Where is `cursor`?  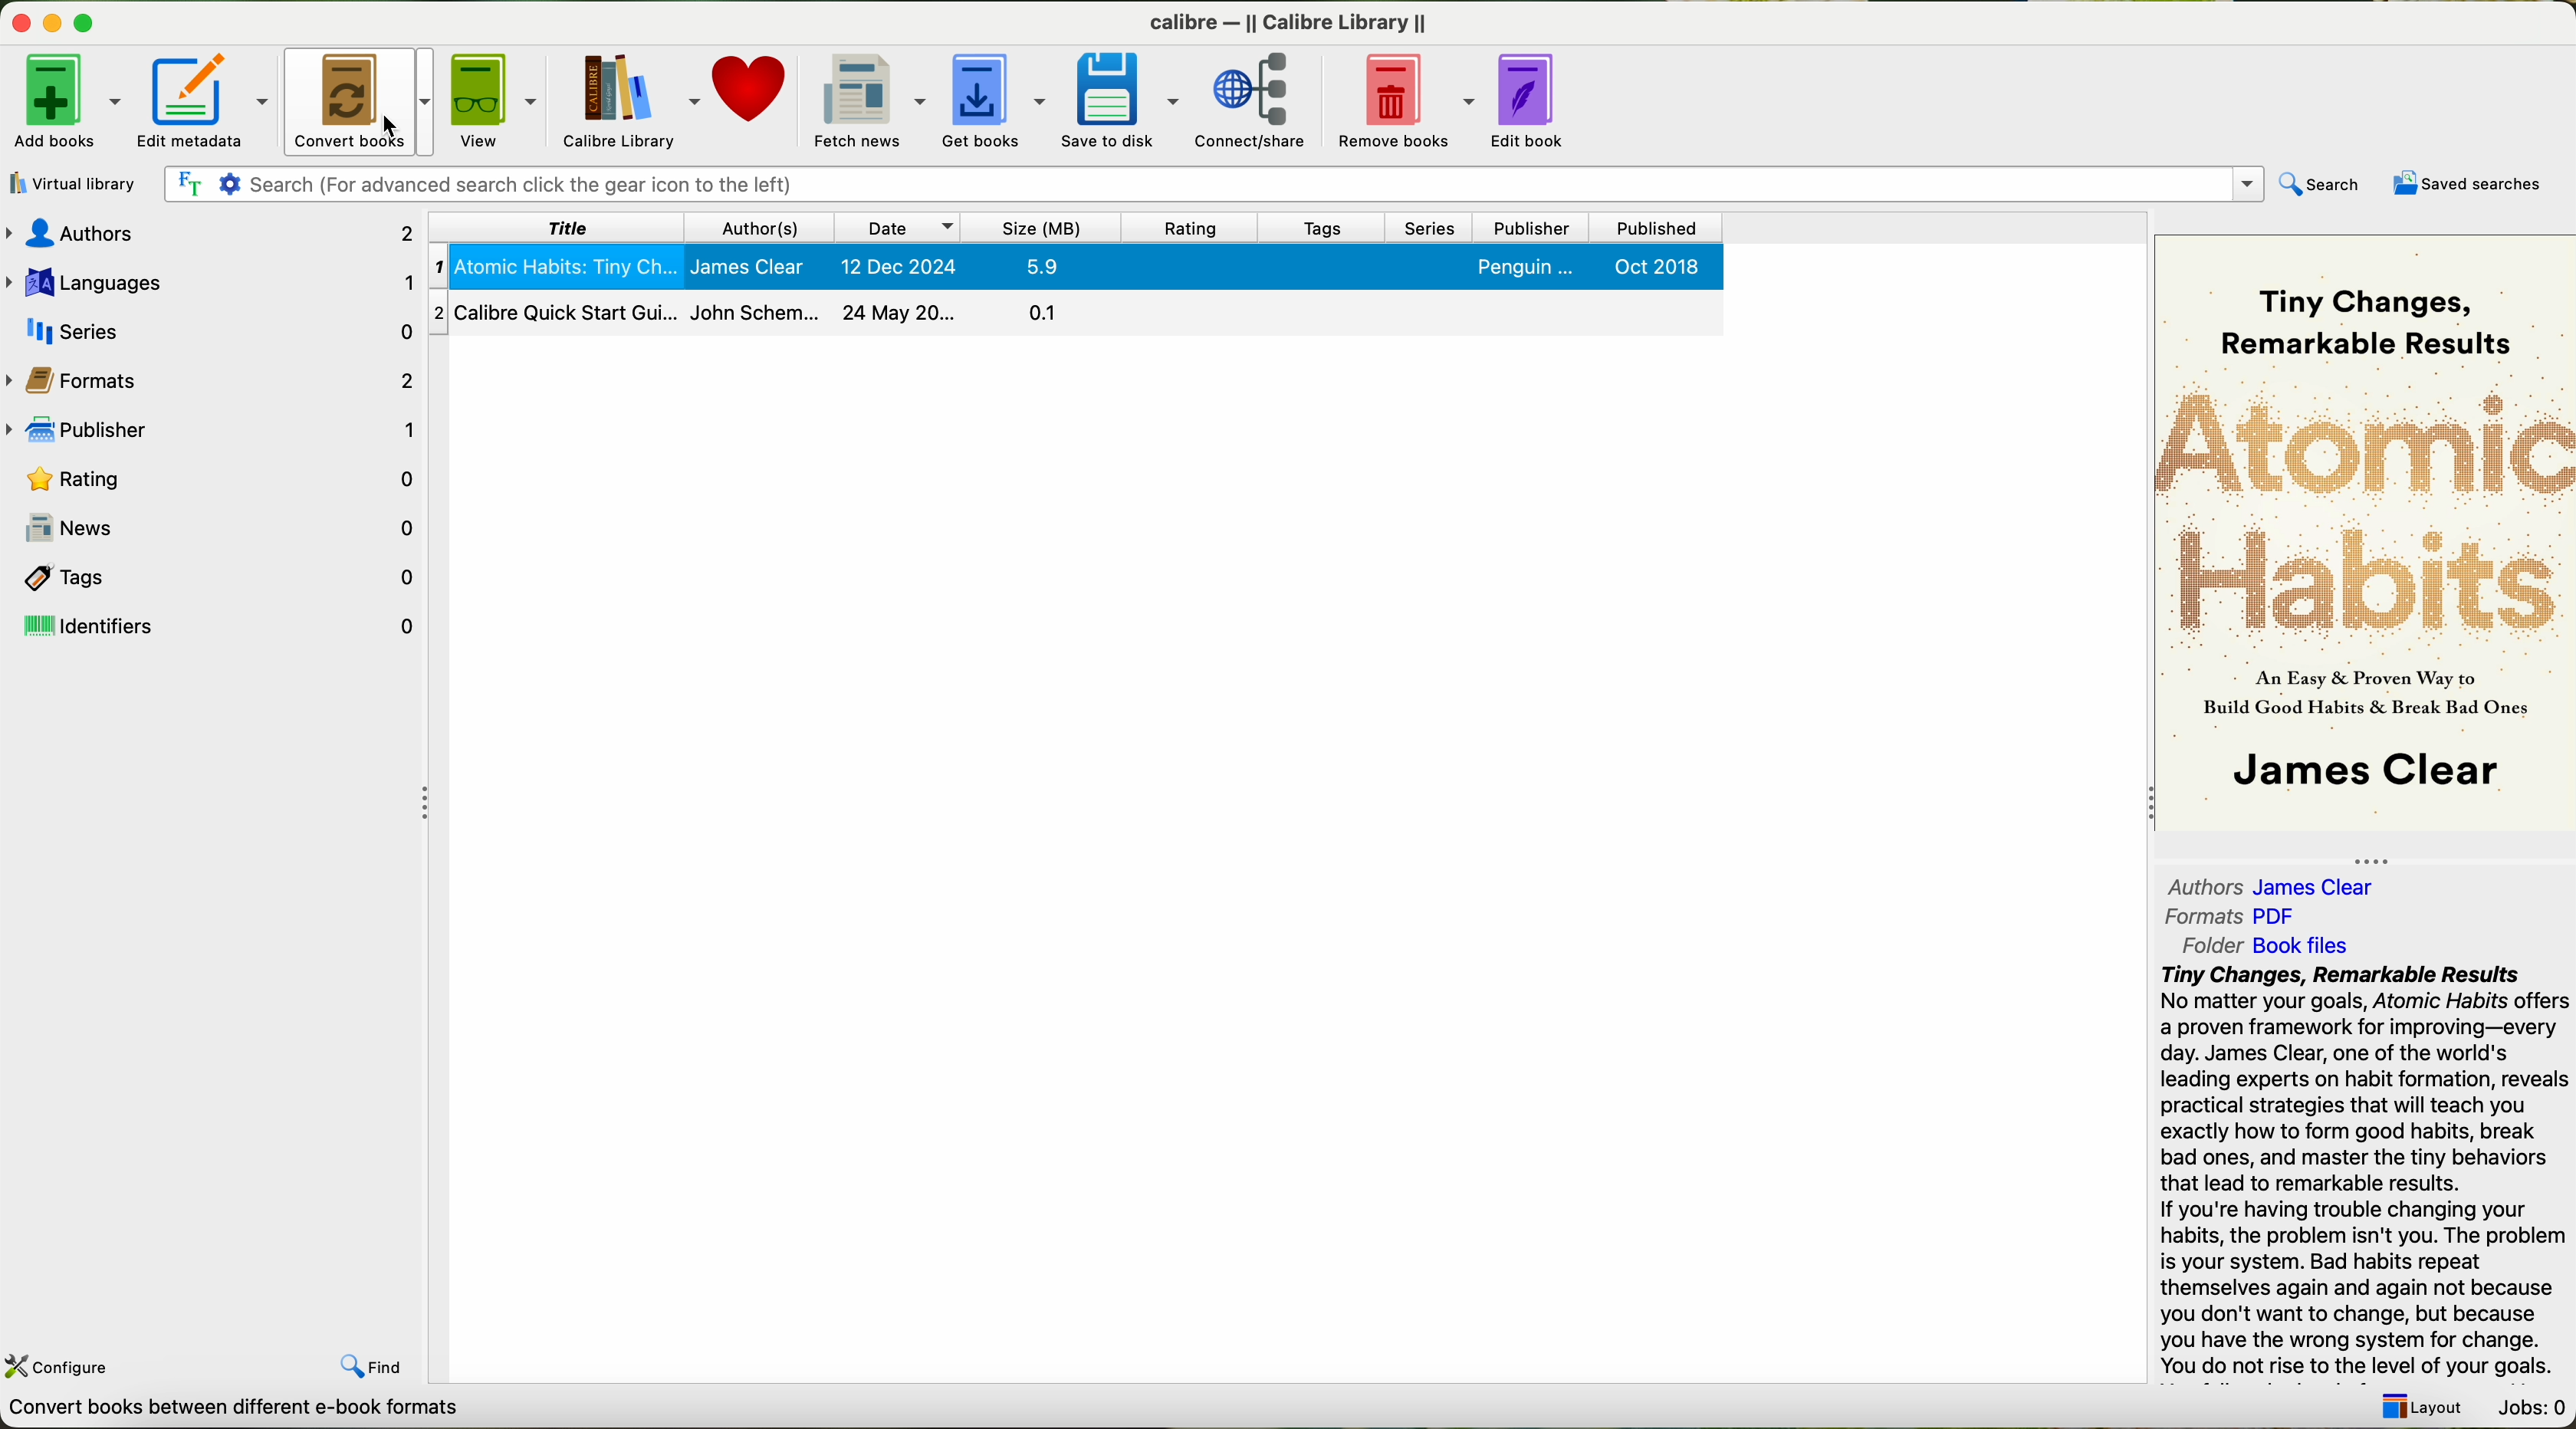
cursor is located at coordinates (391, 132).